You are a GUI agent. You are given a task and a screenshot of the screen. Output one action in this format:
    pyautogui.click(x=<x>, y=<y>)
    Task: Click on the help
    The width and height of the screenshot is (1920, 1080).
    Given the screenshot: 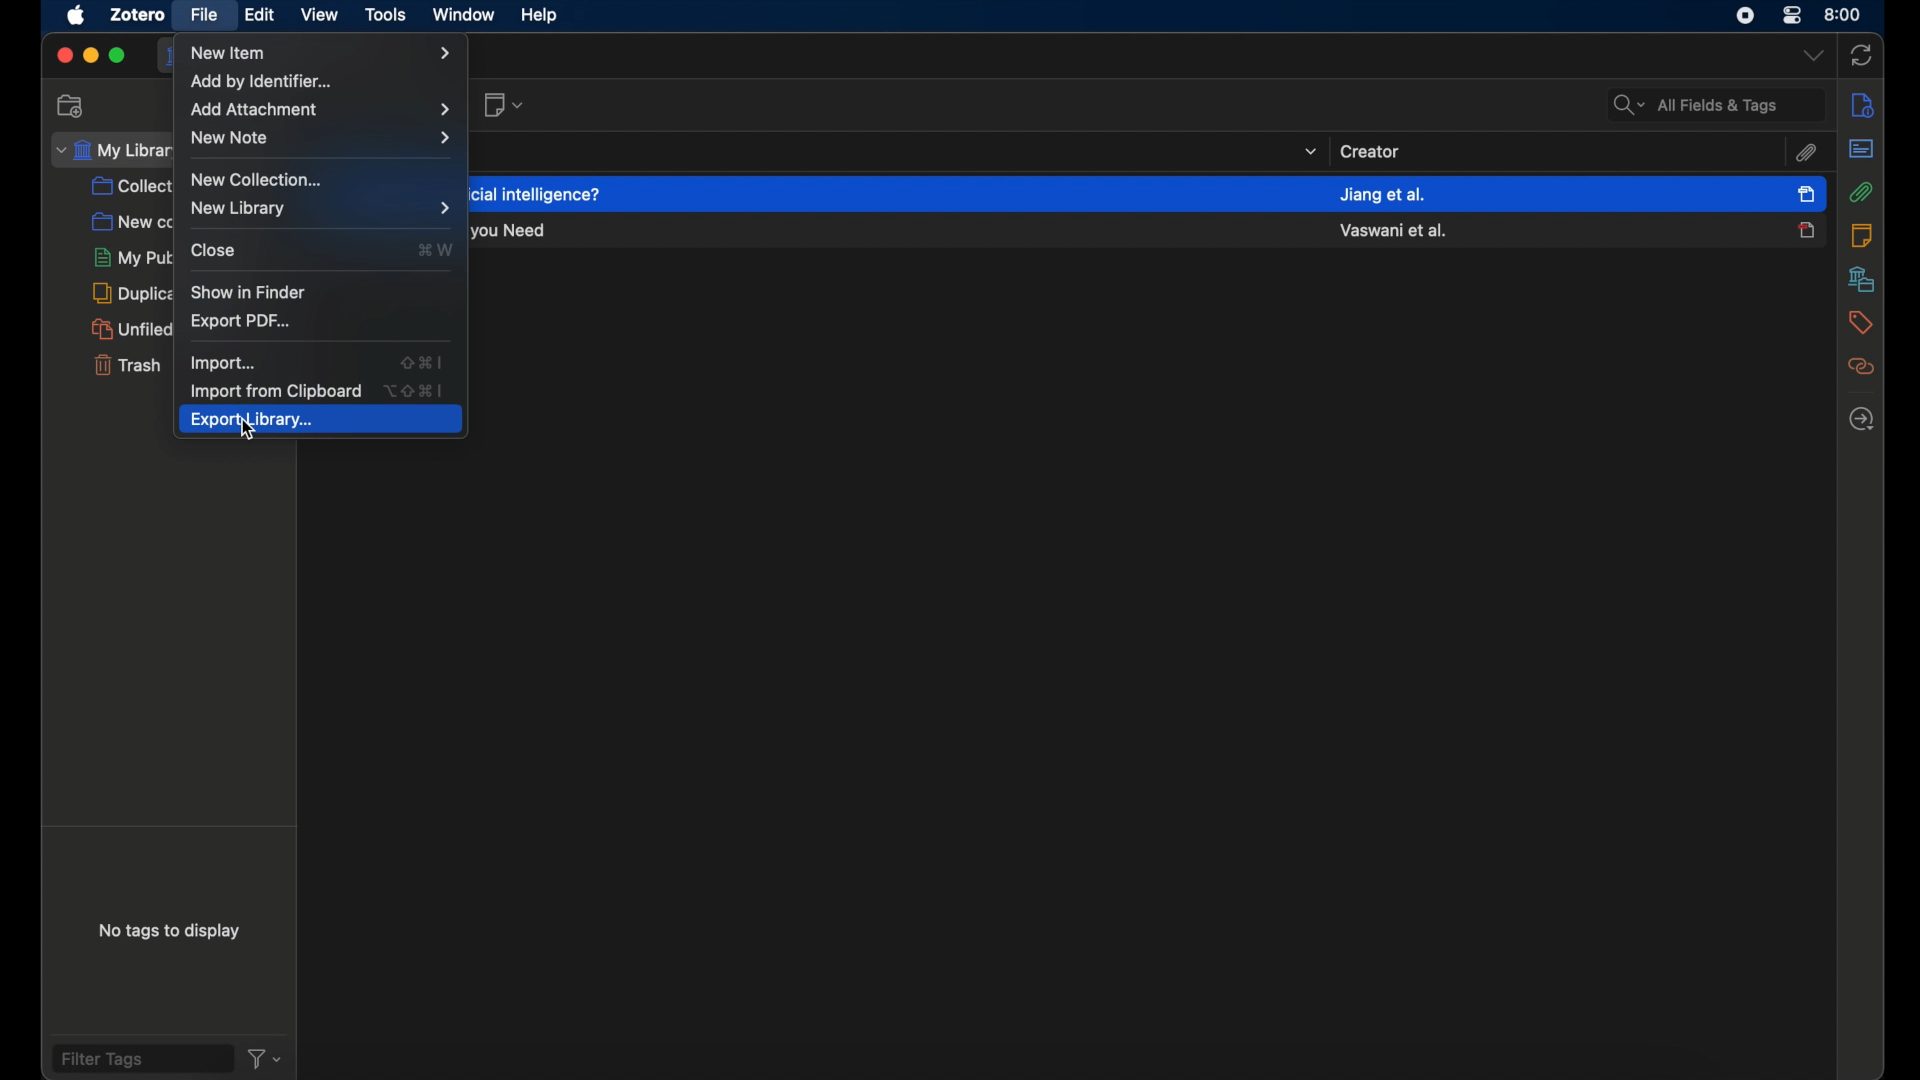 What is the action you would take?
    pyautogui.click(x=540, y=16)
    